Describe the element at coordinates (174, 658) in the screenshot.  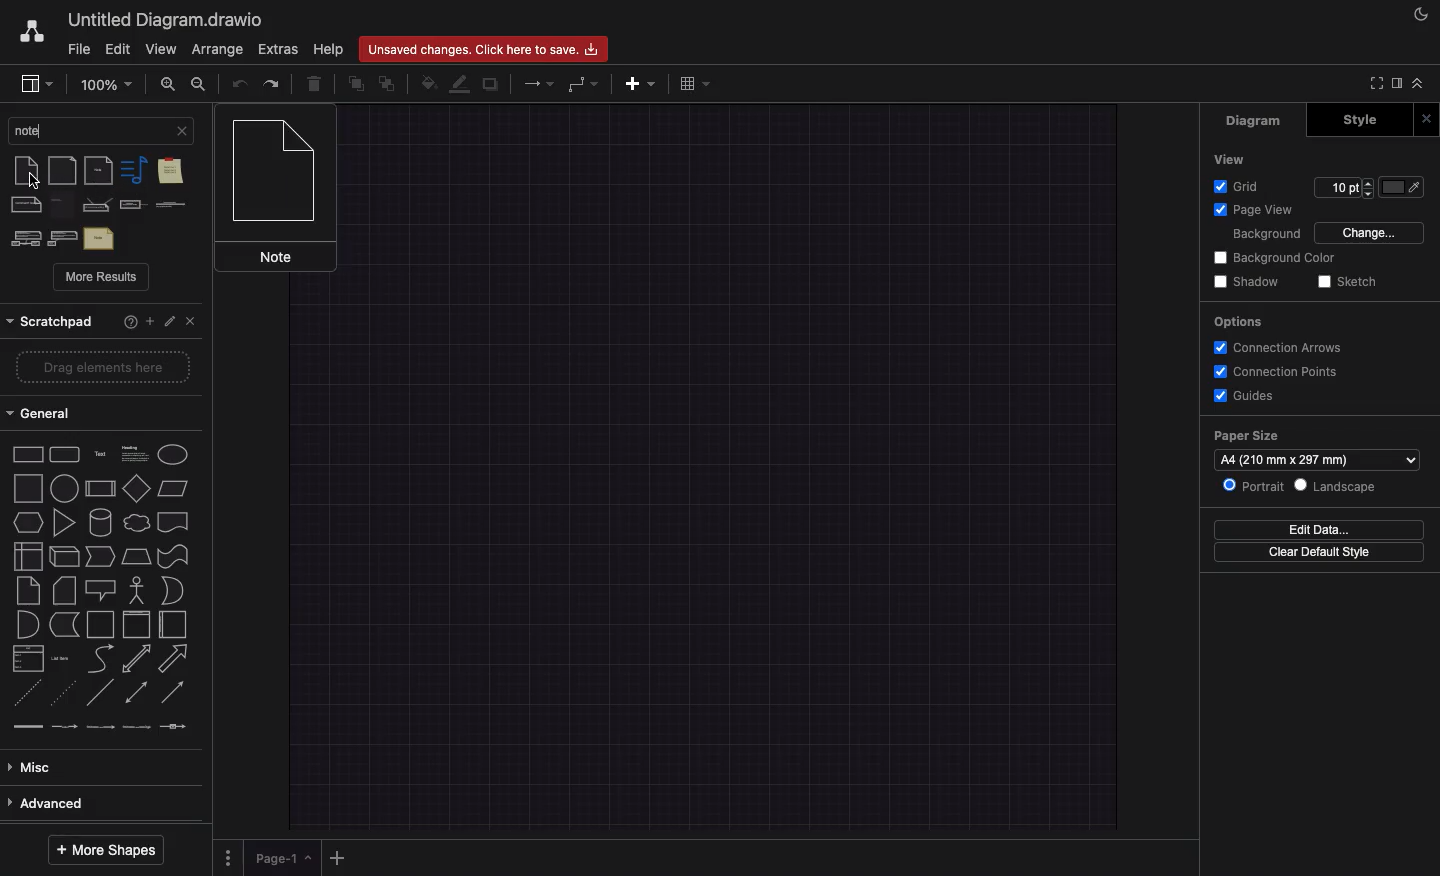
I see `arrow` at that location.